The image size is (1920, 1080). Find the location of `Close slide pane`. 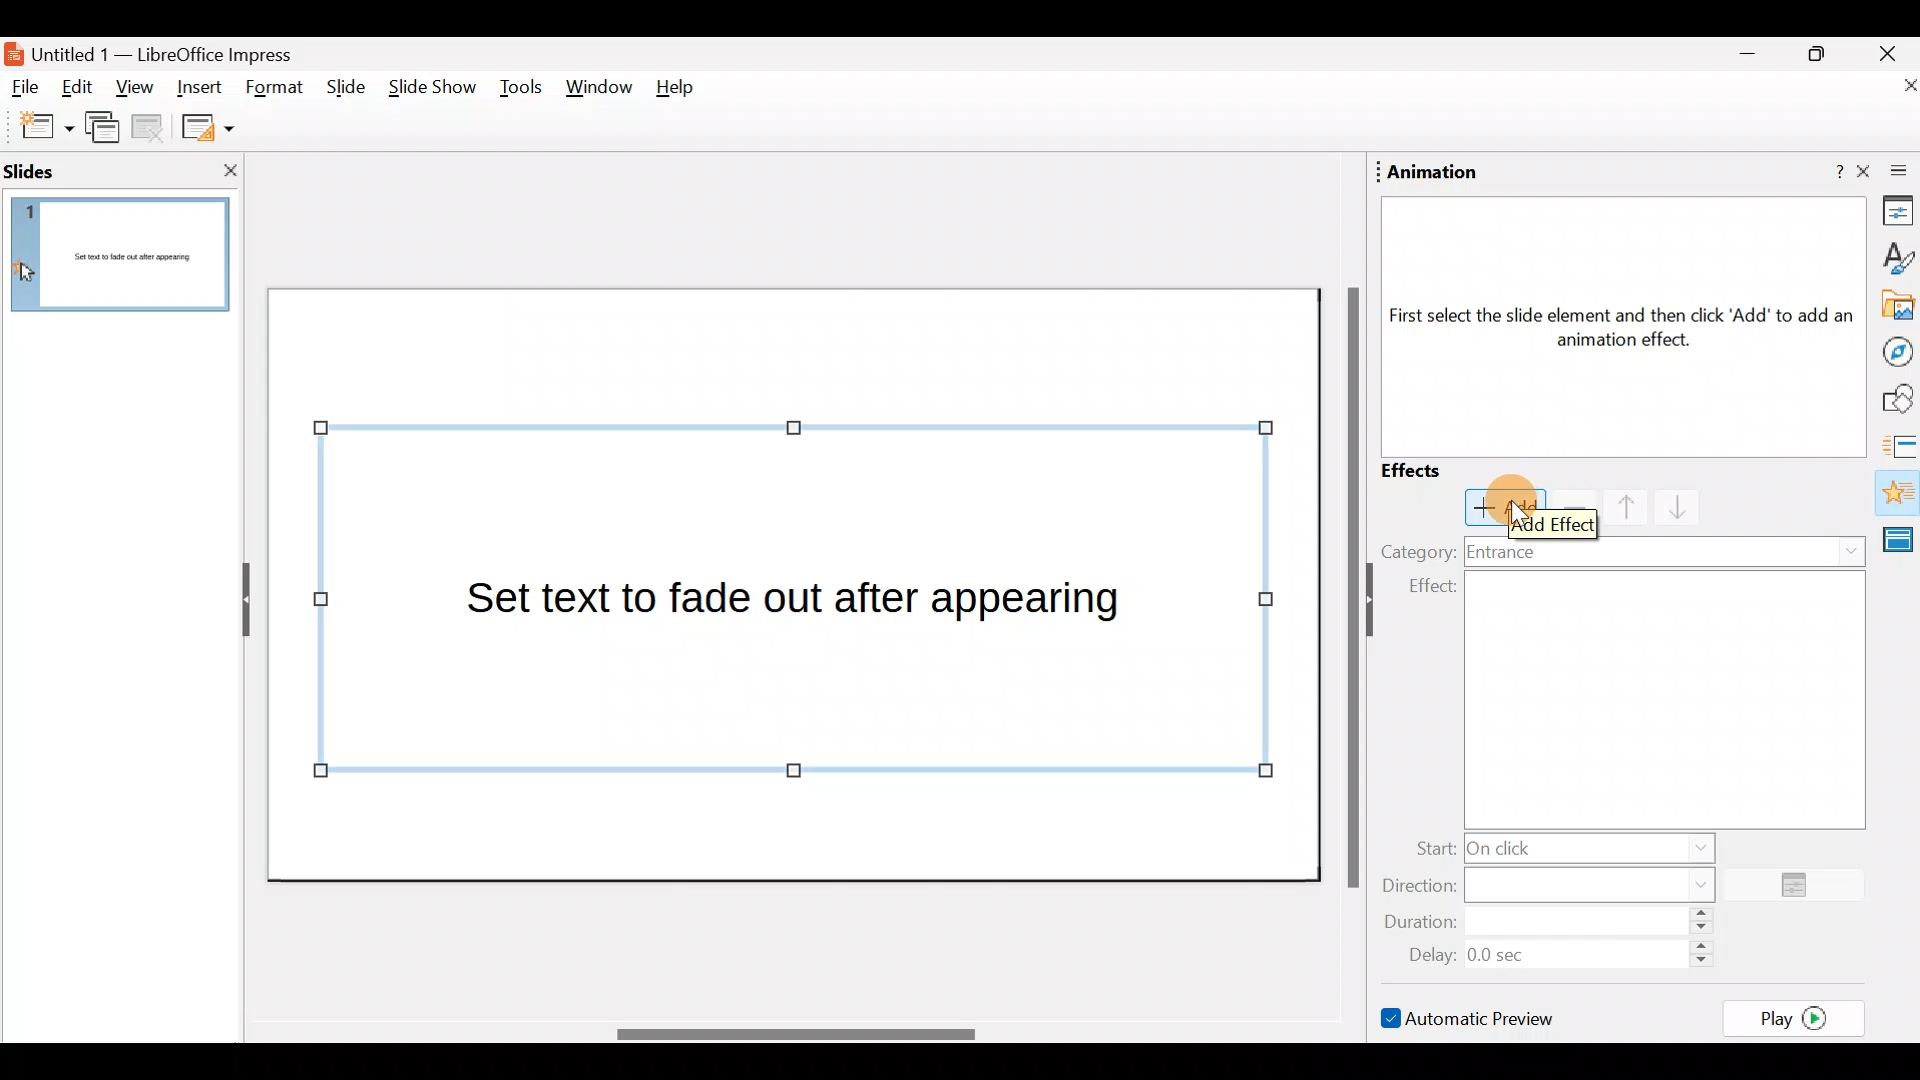

Close slide pane is located at coordinates (224, 170).